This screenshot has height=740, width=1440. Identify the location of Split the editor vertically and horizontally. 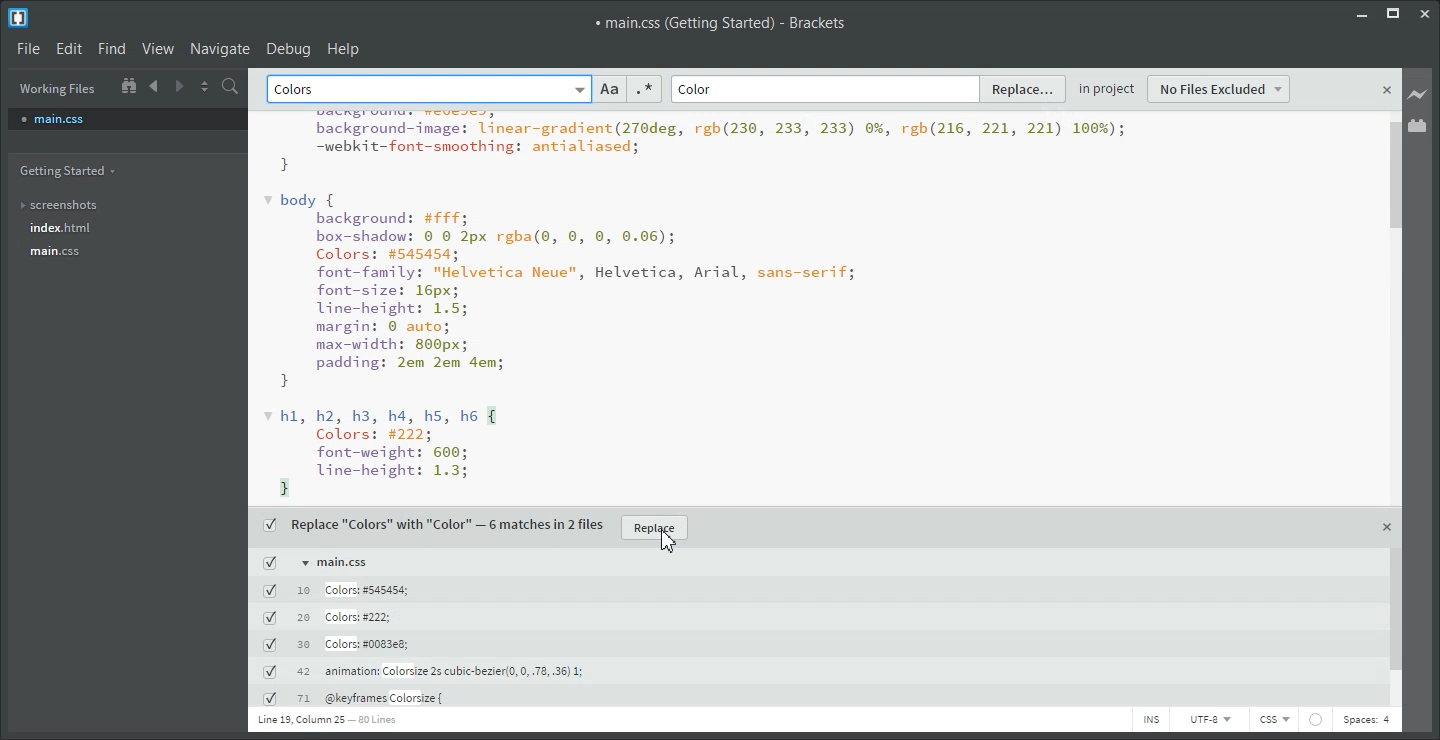
(205, 85).